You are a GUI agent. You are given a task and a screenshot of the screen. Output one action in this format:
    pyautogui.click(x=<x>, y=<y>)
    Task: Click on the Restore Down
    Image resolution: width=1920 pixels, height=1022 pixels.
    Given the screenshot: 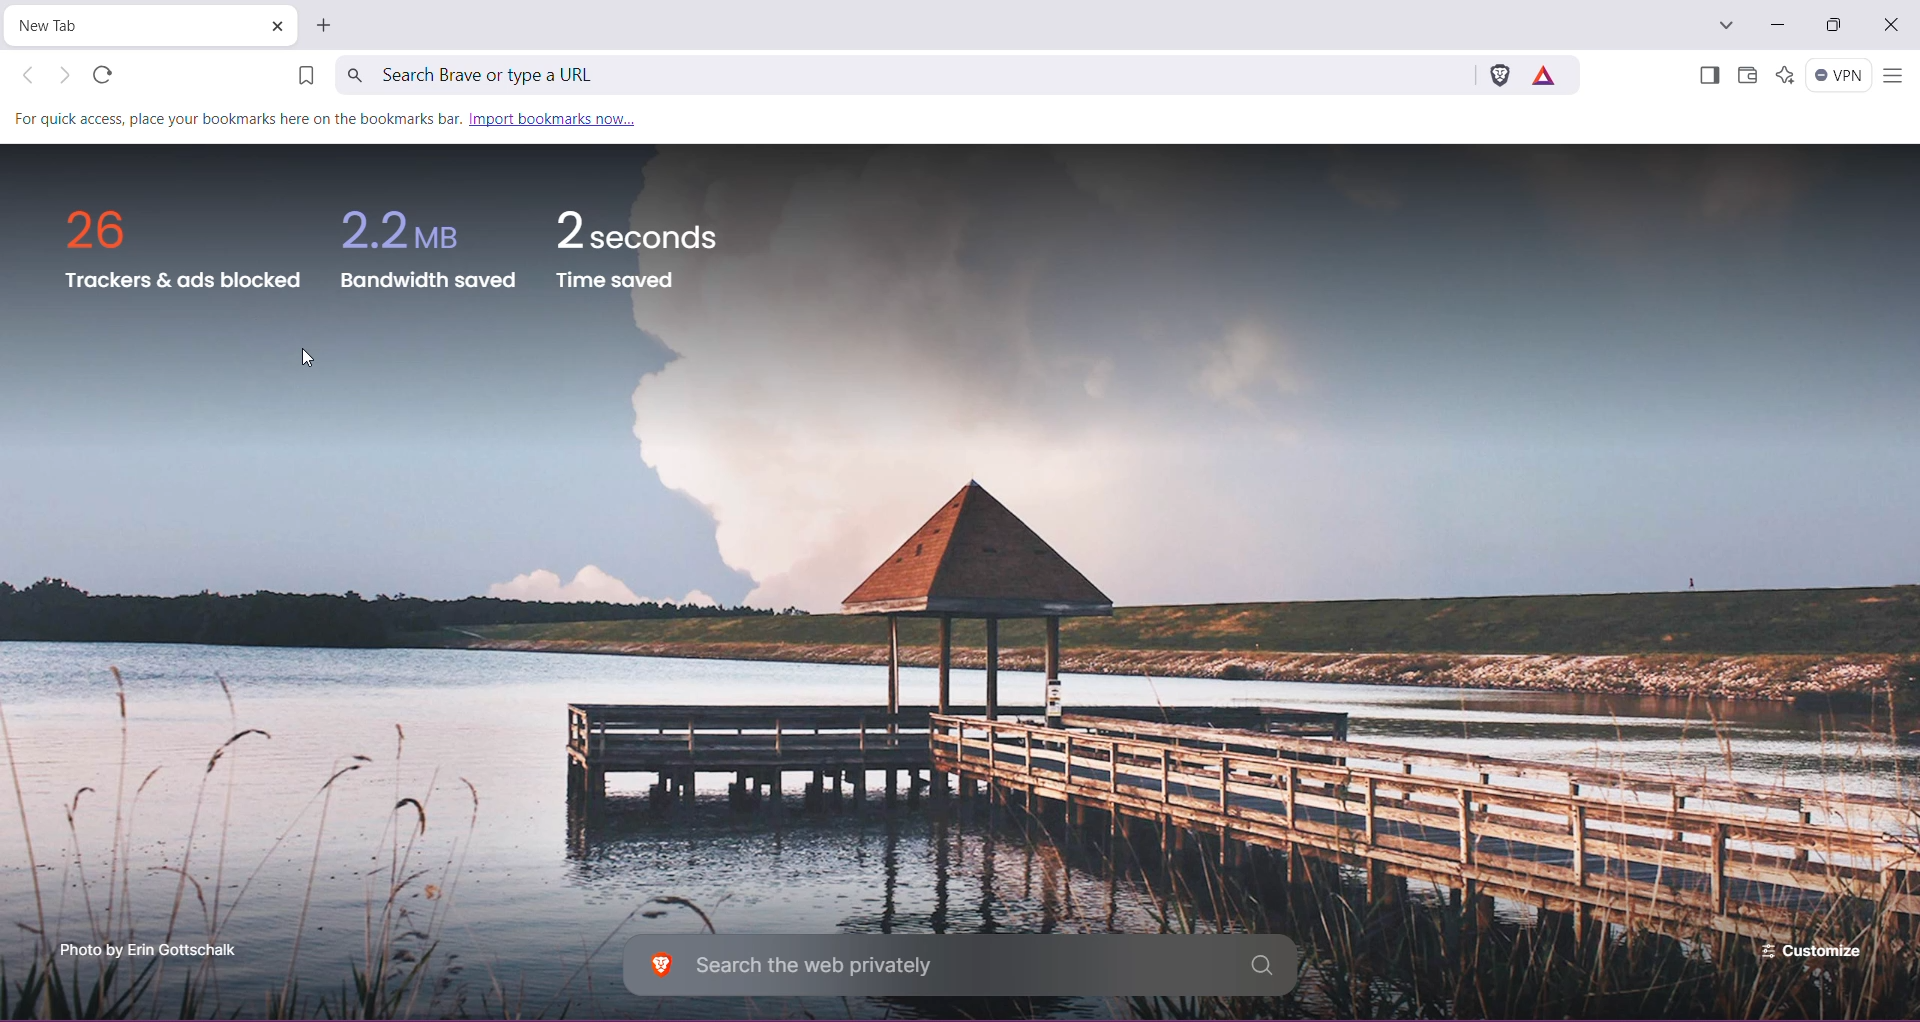 What is the action you would take?
    pyautogui.click(x=1833, y=25)
    